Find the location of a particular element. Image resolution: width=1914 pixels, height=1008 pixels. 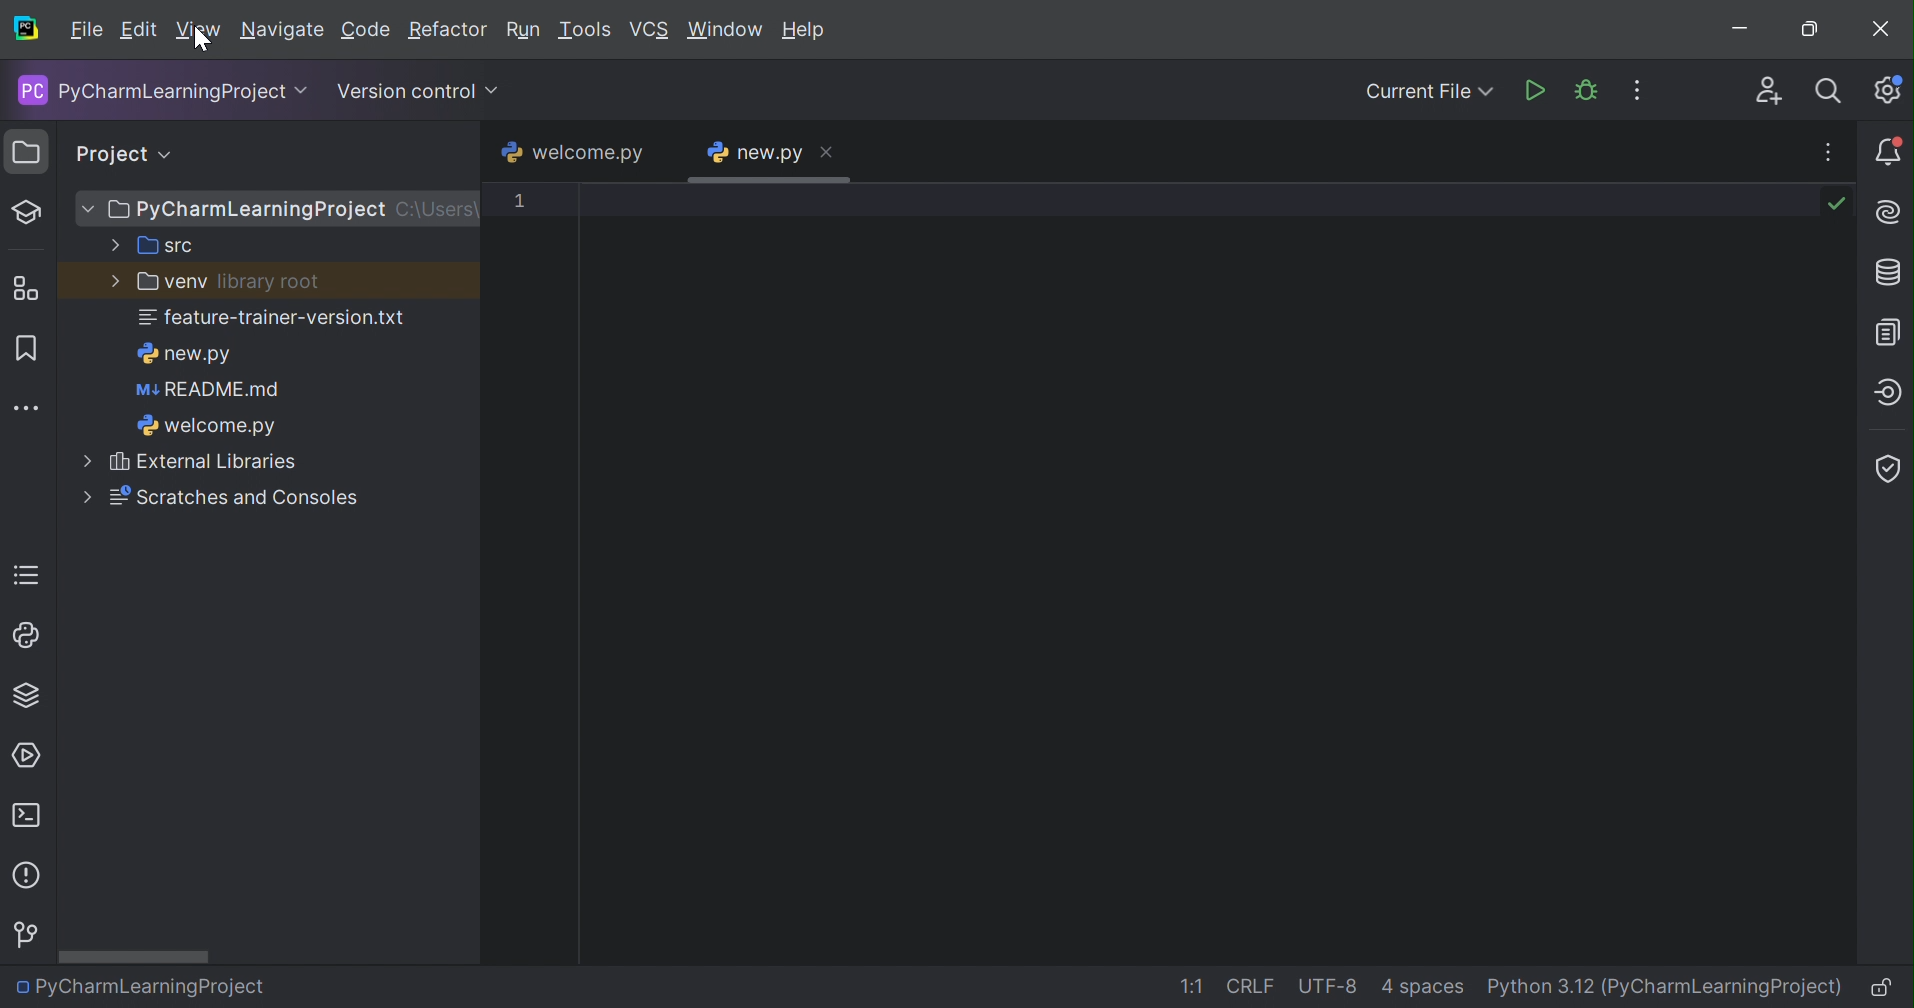

Current FIle is located at coordinates (1430, 92).